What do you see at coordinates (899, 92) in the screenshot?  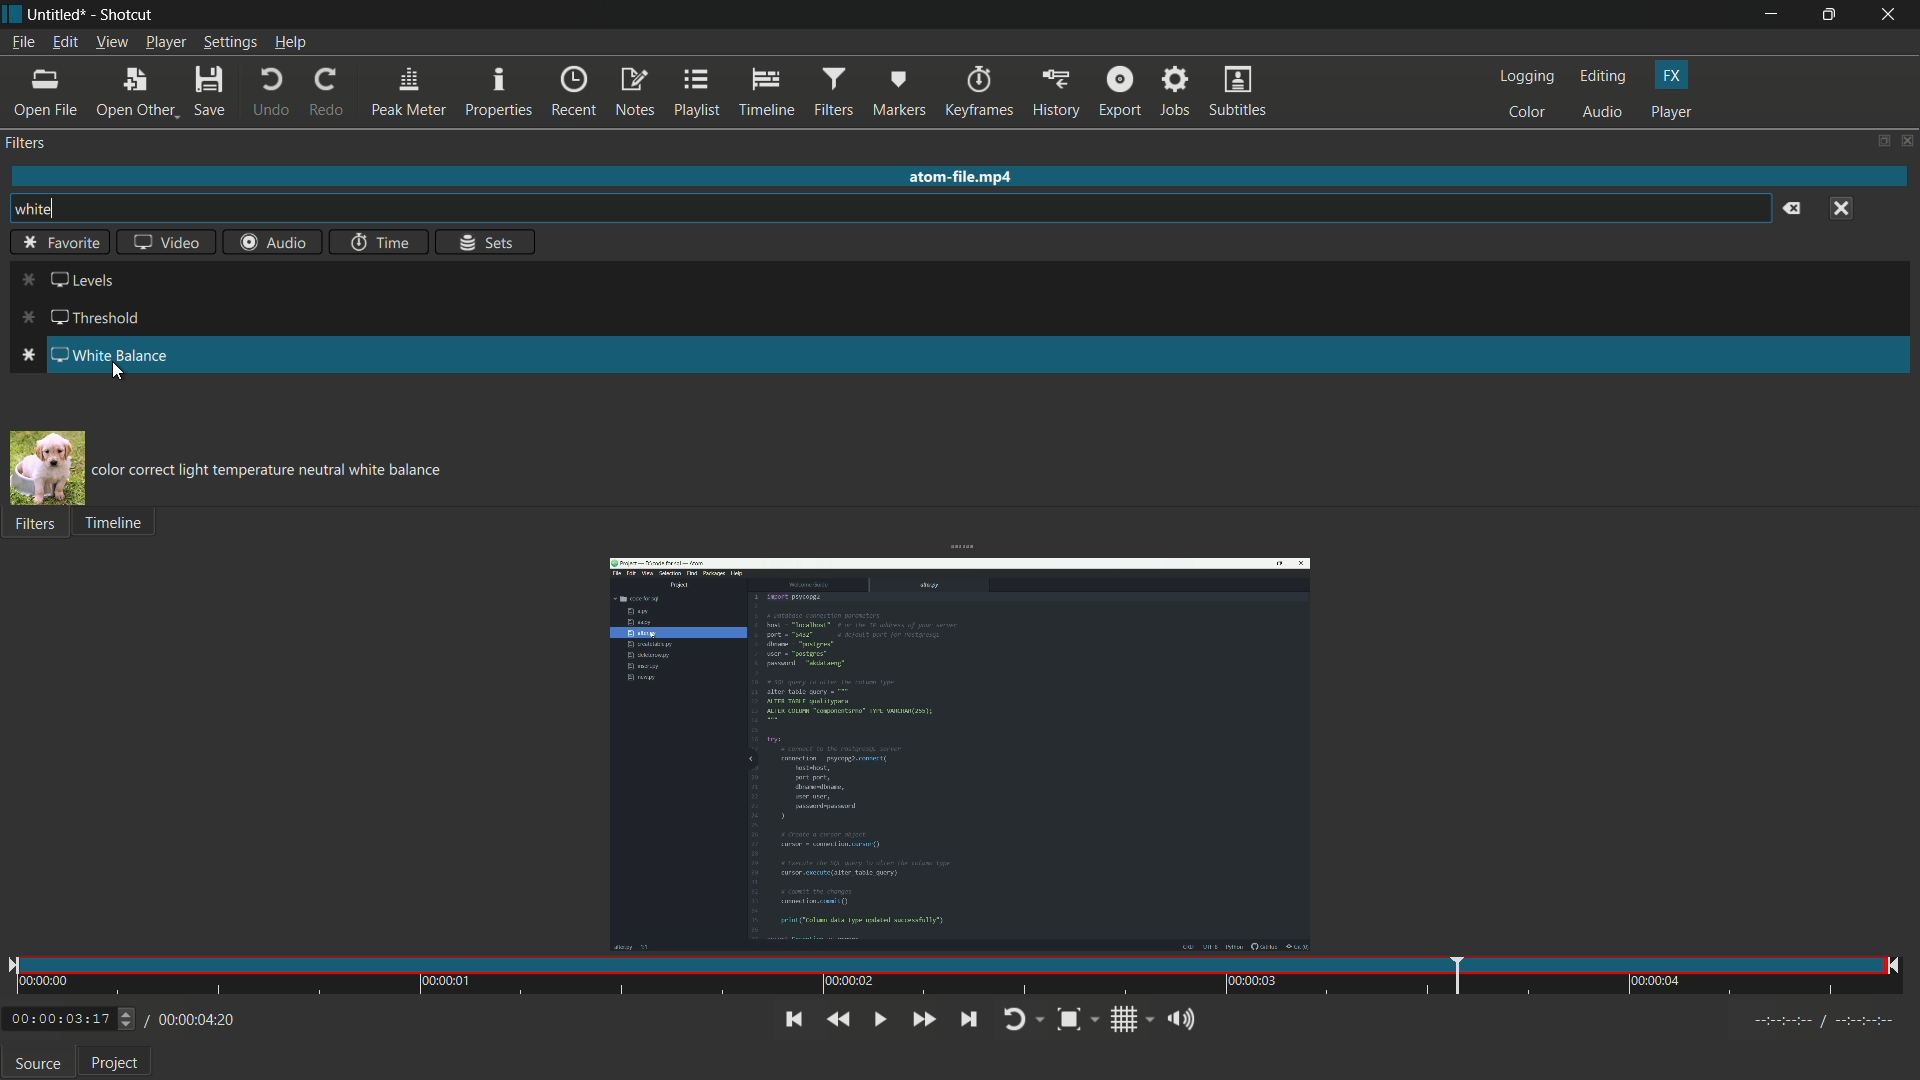 I see `markers` at bounding box center [899, 92].